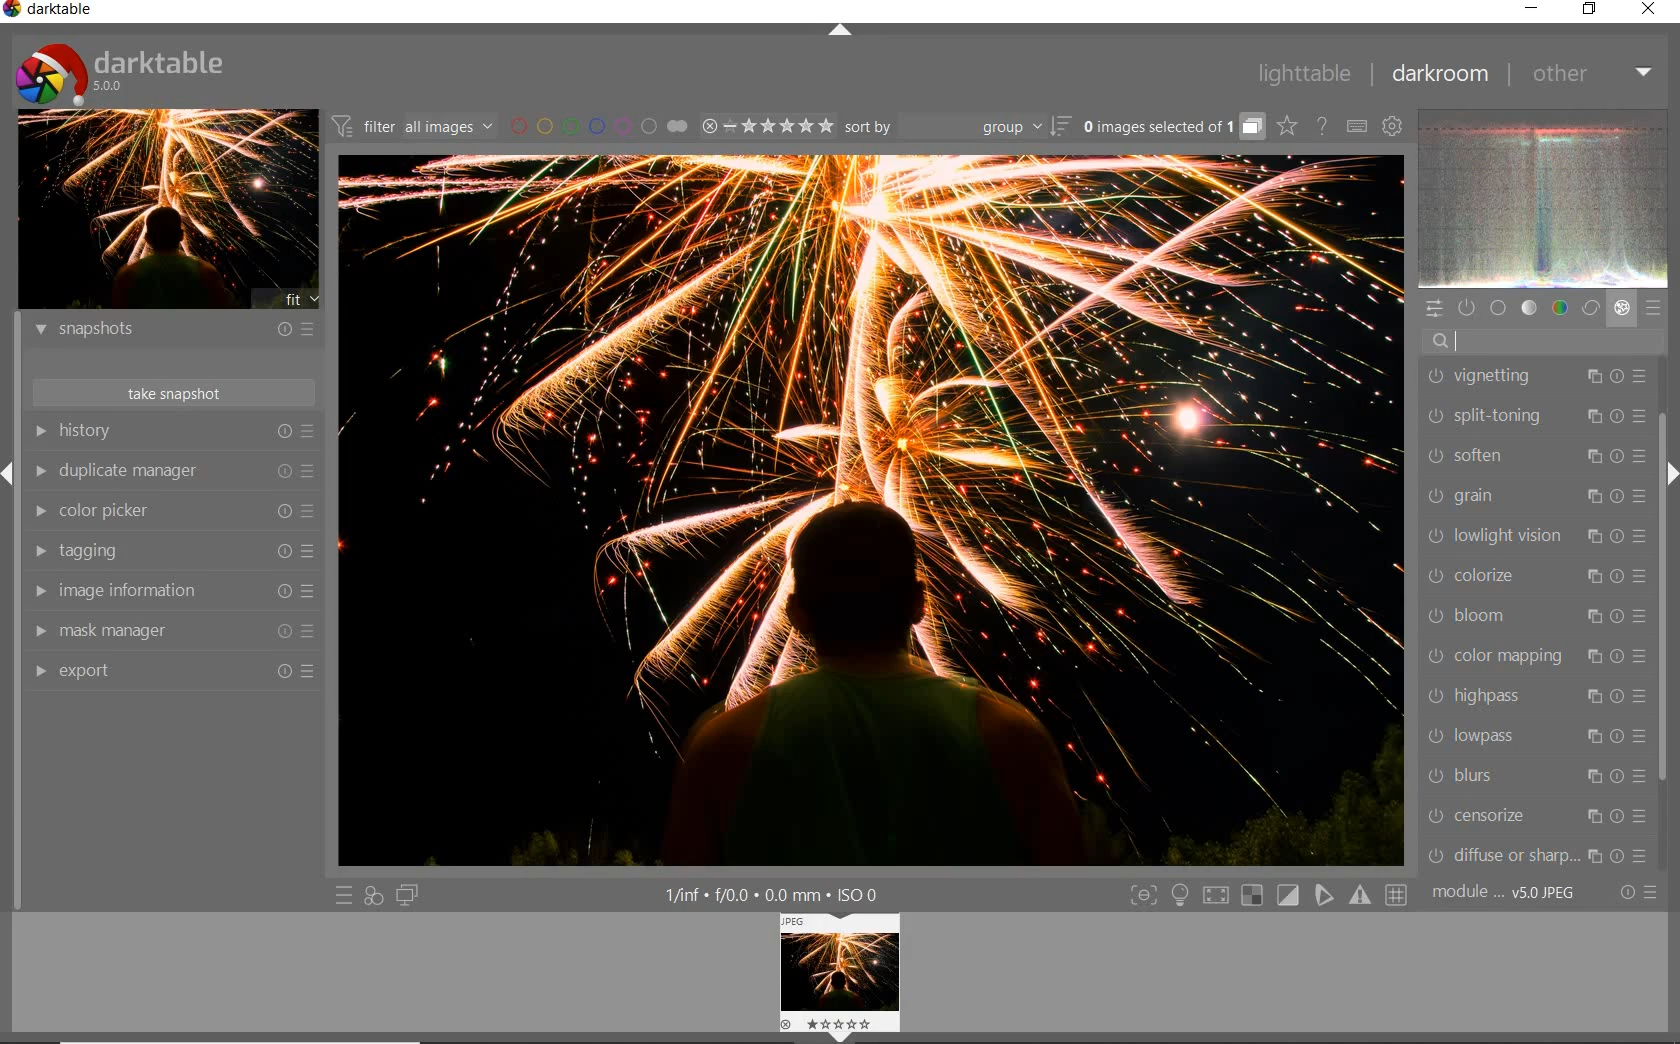 Image resolution: width=1680 pixels, height=1044 pixels. I want to click on quick access panel, so click(1435, 307).